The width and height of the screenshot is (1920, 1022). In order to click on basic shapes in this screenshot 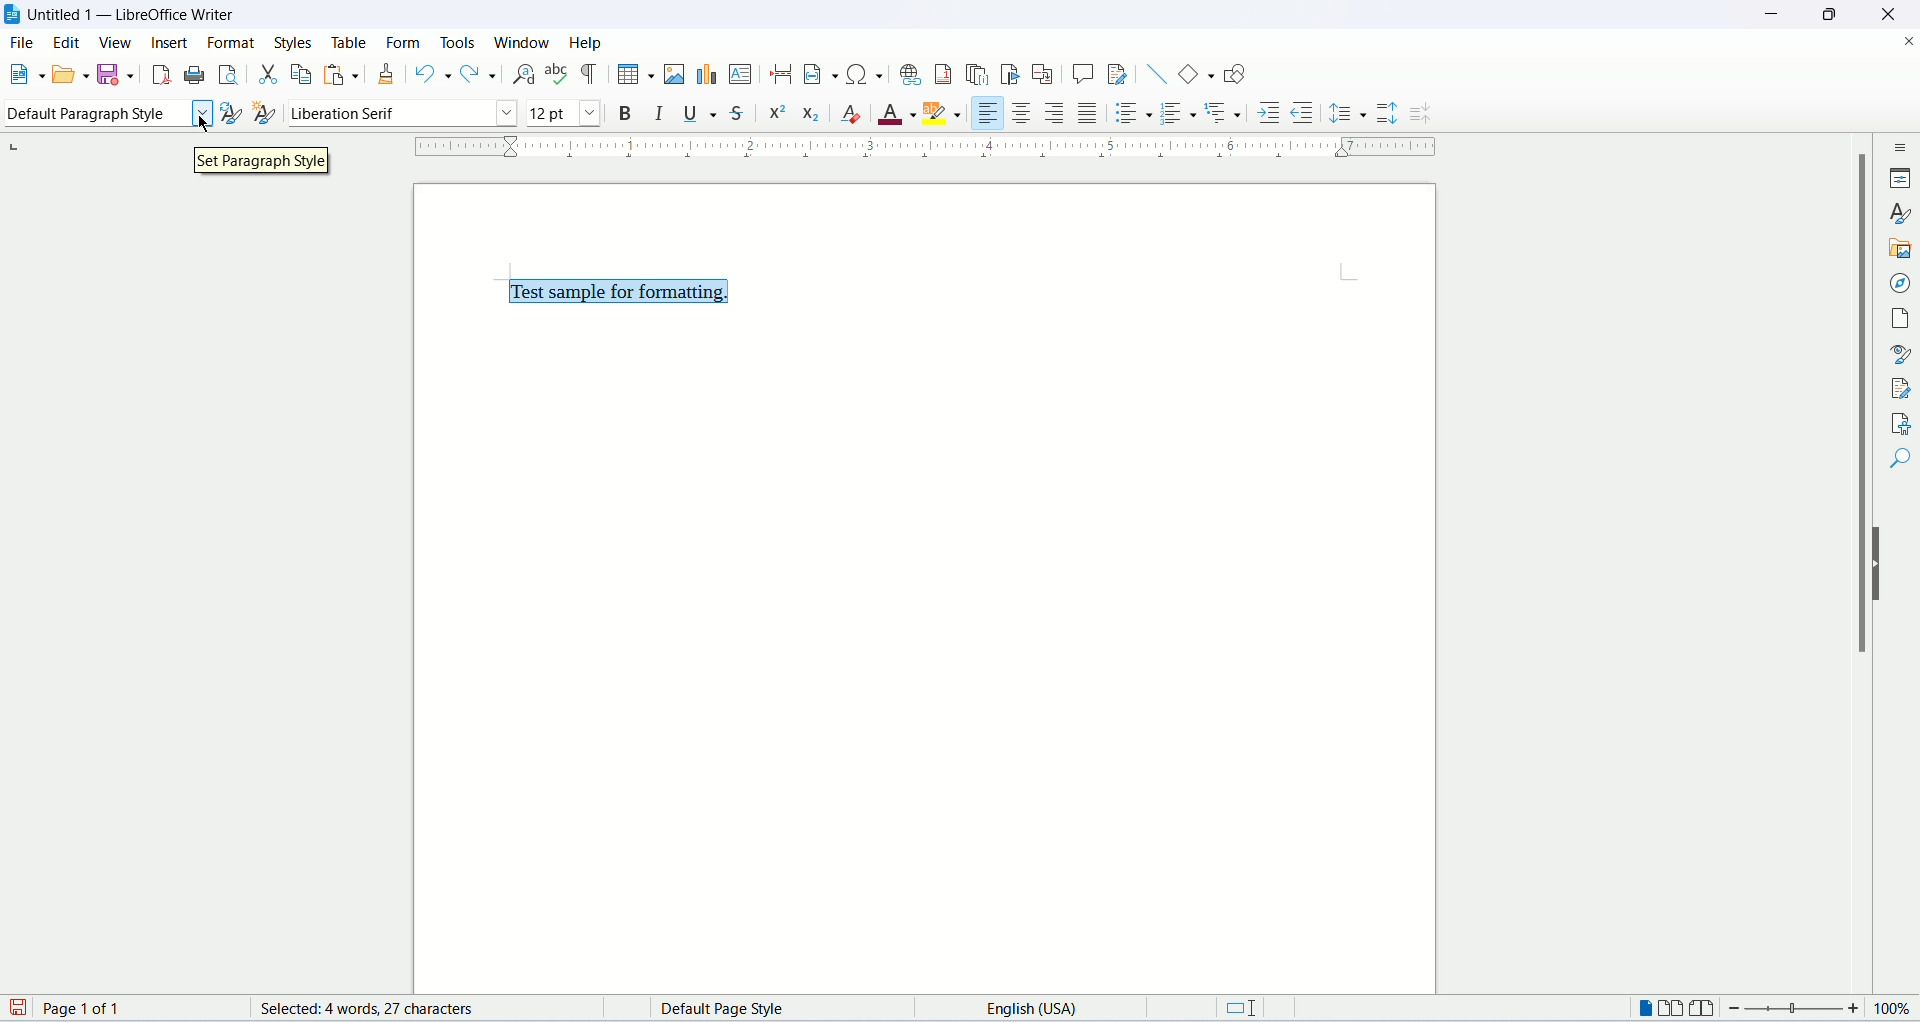, I will do `click(1192, 73)`.